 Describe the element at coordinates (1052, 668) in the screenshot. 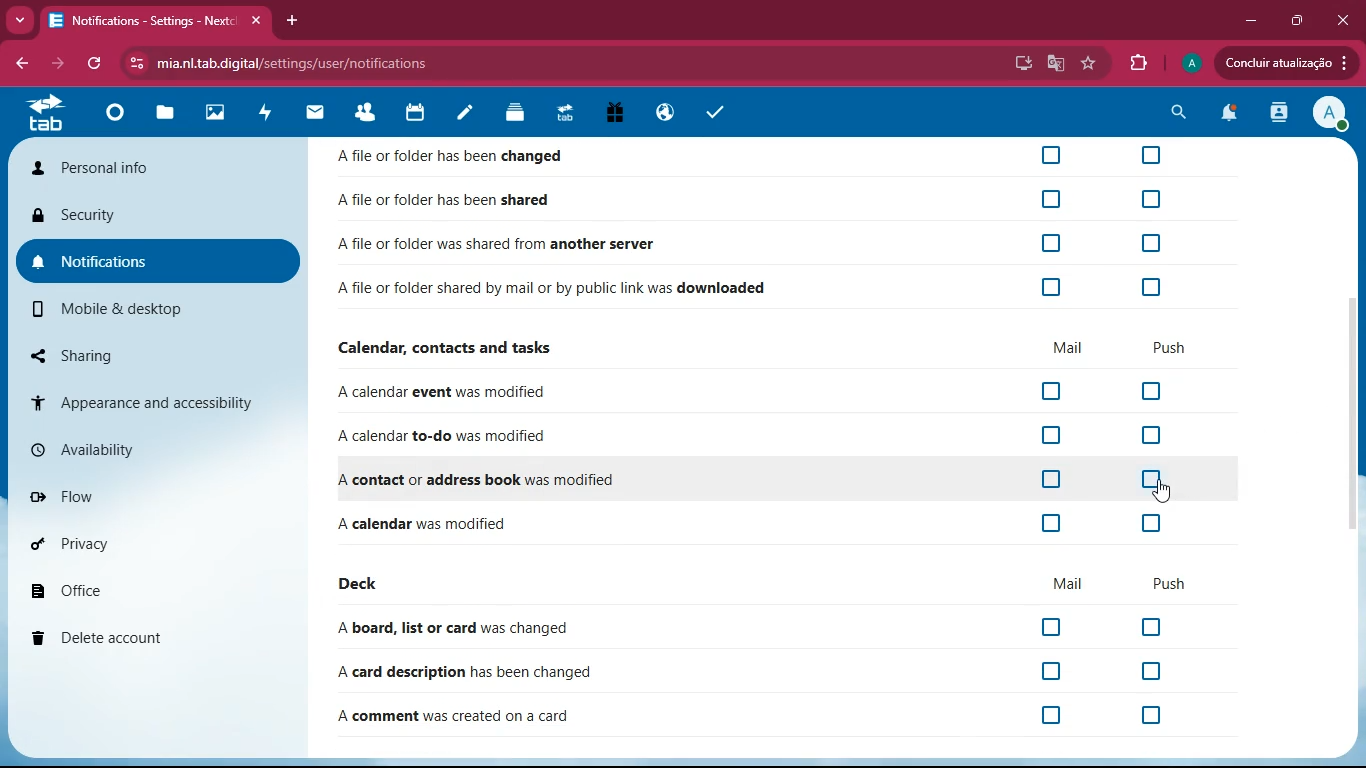

I see `off` at that location.